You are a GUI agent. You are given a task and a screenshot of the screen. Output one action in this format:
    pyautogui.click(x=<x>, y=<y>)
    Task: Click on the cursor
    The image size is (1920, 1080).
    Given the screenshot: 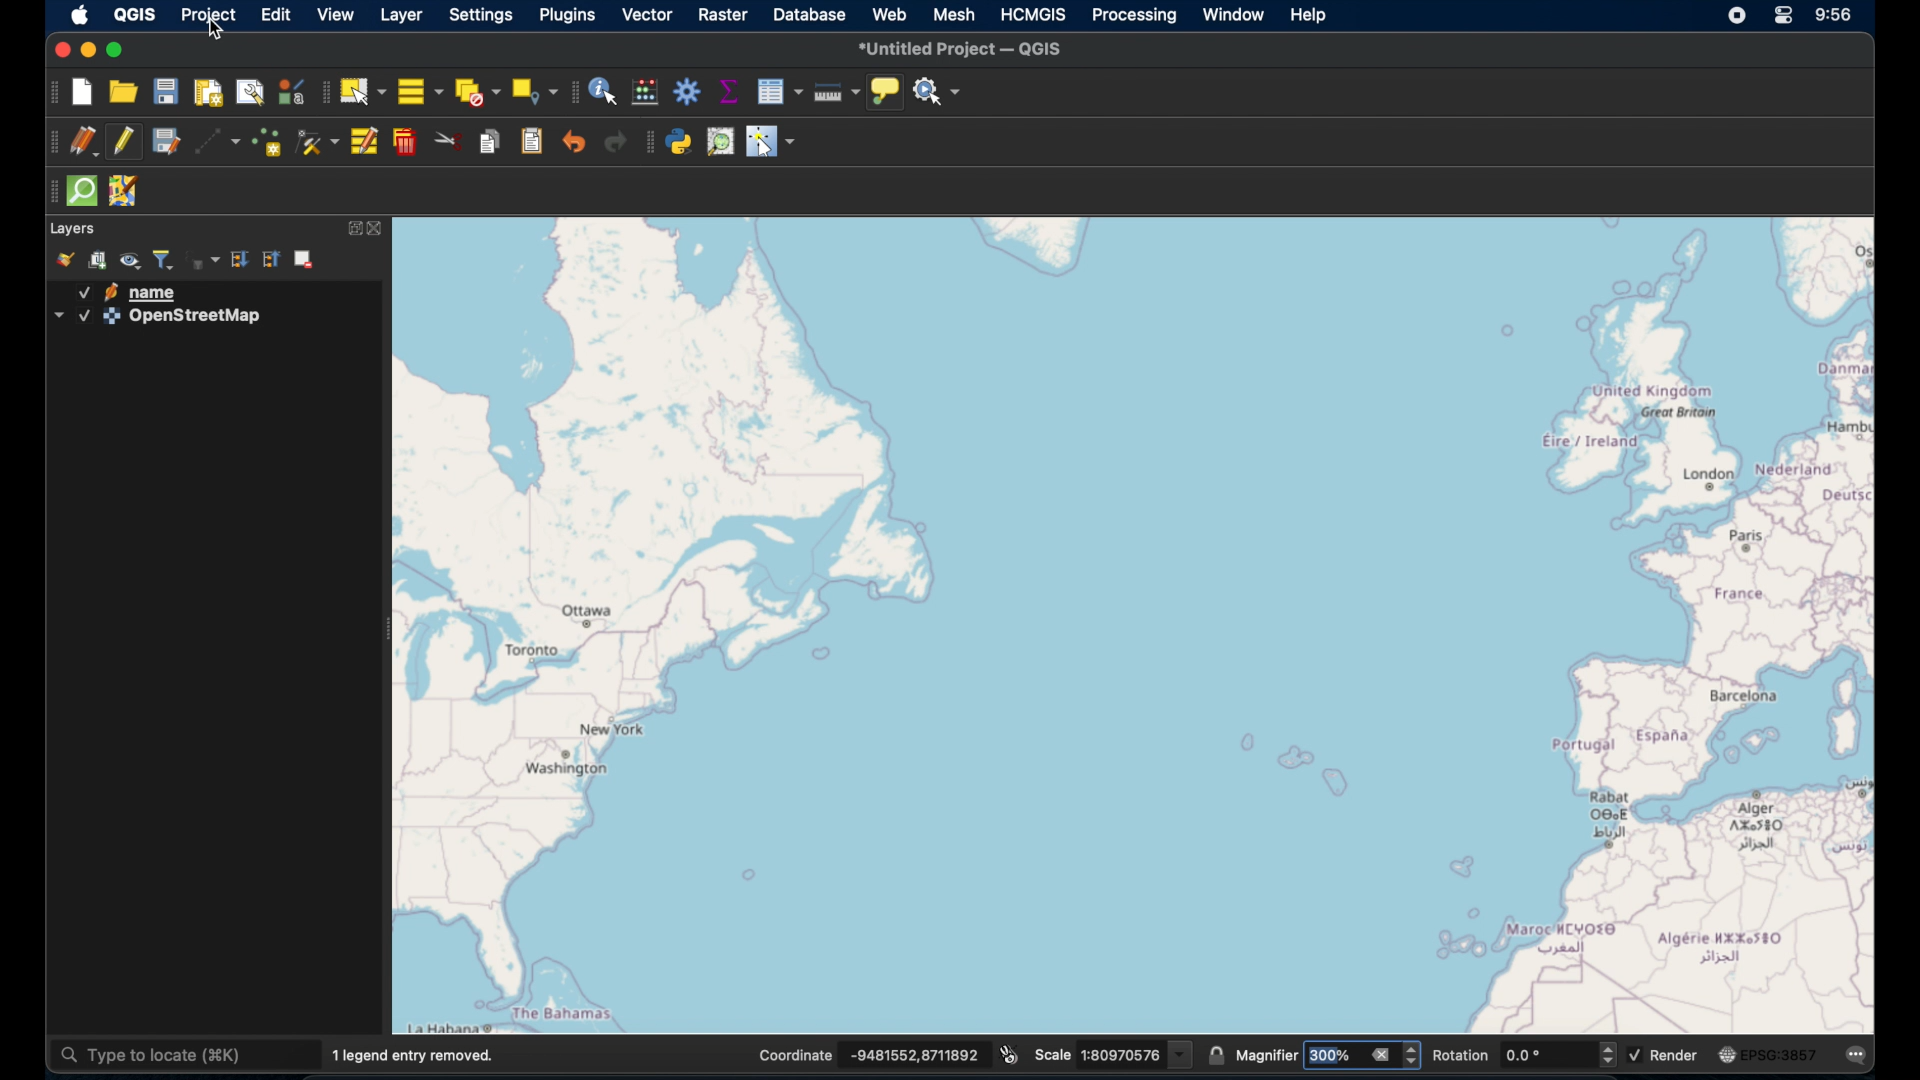 What is the action you would take?
    pyautogui.click(x=208, y=30)
    